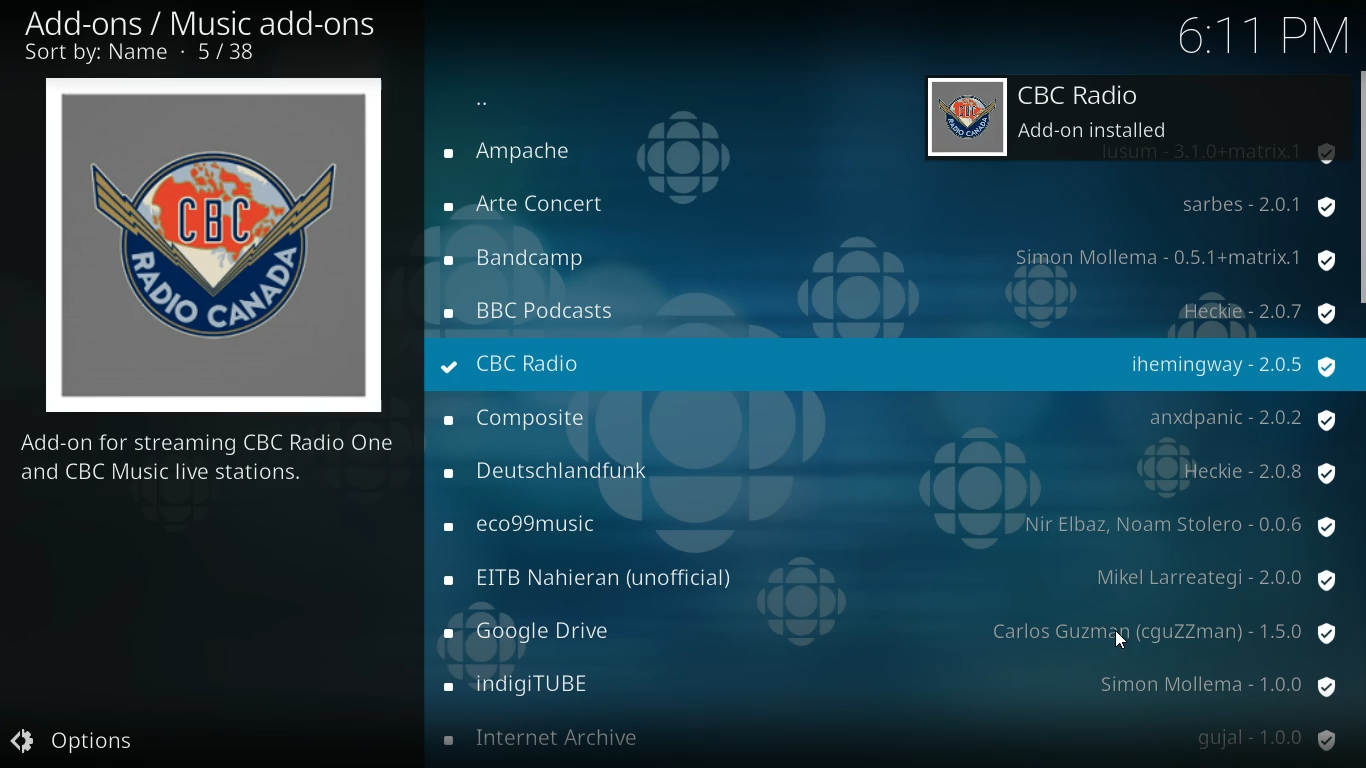  What do you see at coordinates (527, 522) in the screenshot?
I see `radio name` at bounding box center [527, 522].